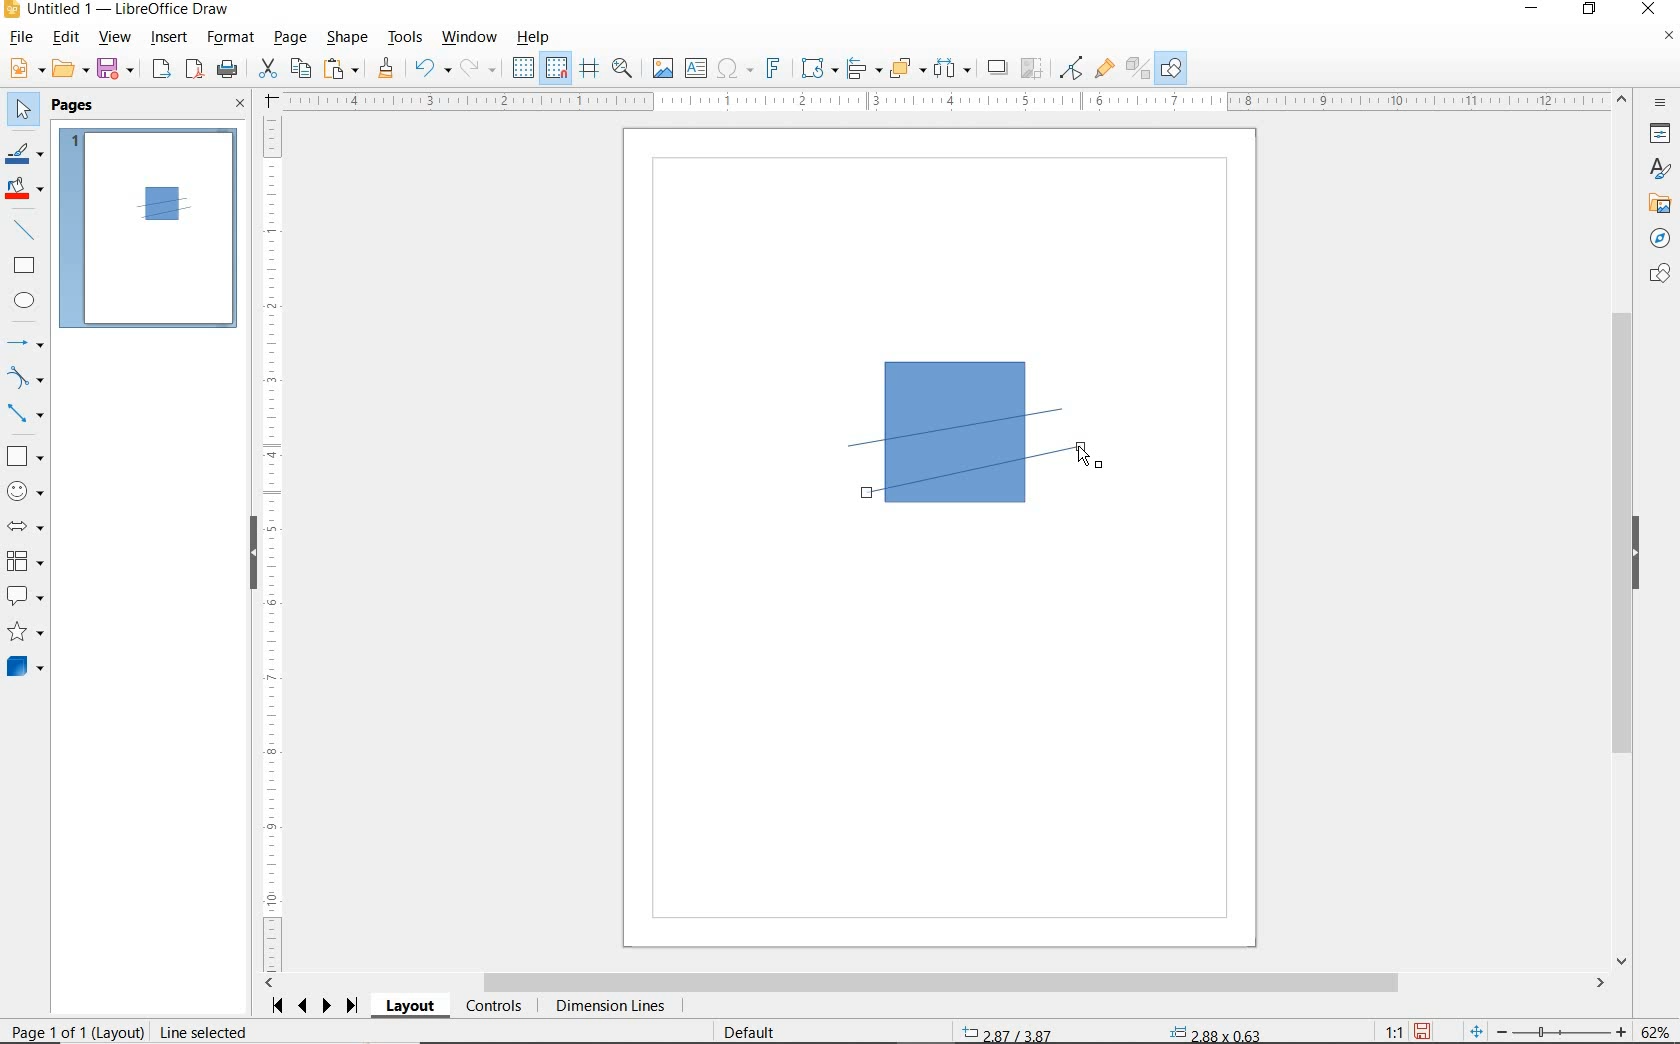  Describe the element at coordinates (29, 561) in the screenshot. I see `FLOWCHART` at that location.